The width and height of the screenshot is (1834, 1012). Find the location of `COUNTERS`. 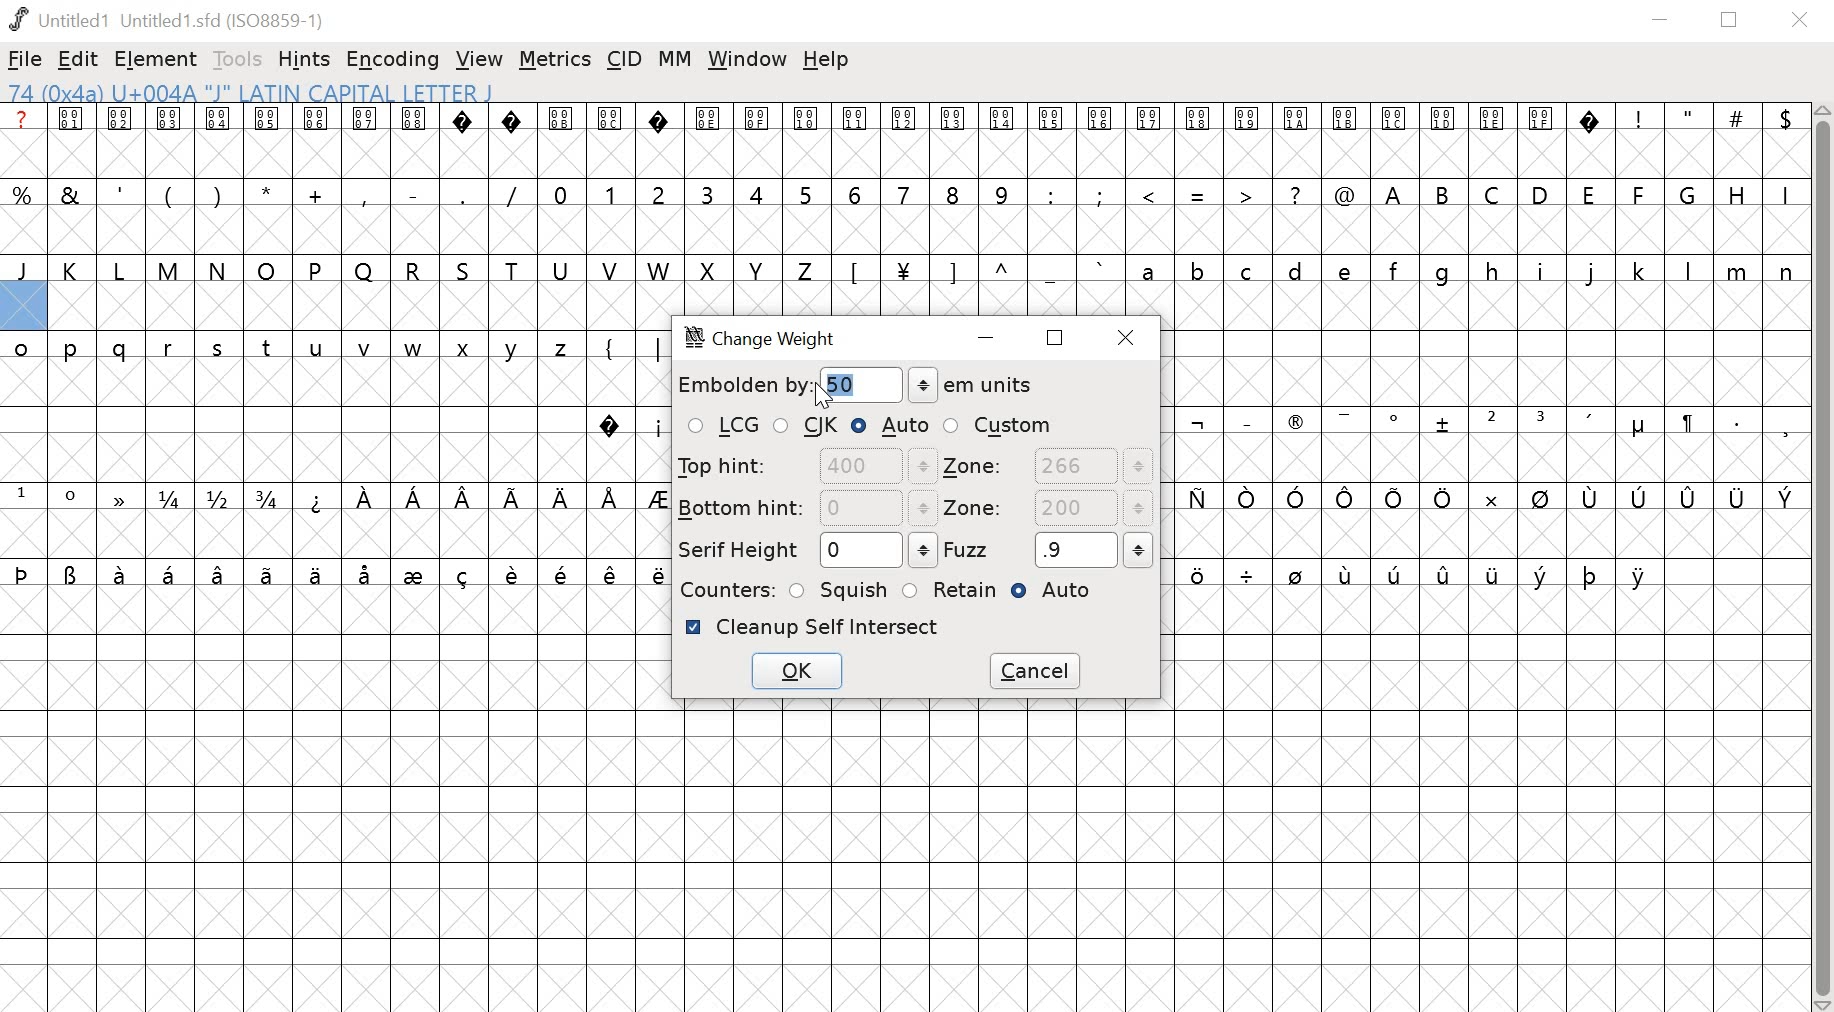

COUNTERS is located at coordinates (724, 589).